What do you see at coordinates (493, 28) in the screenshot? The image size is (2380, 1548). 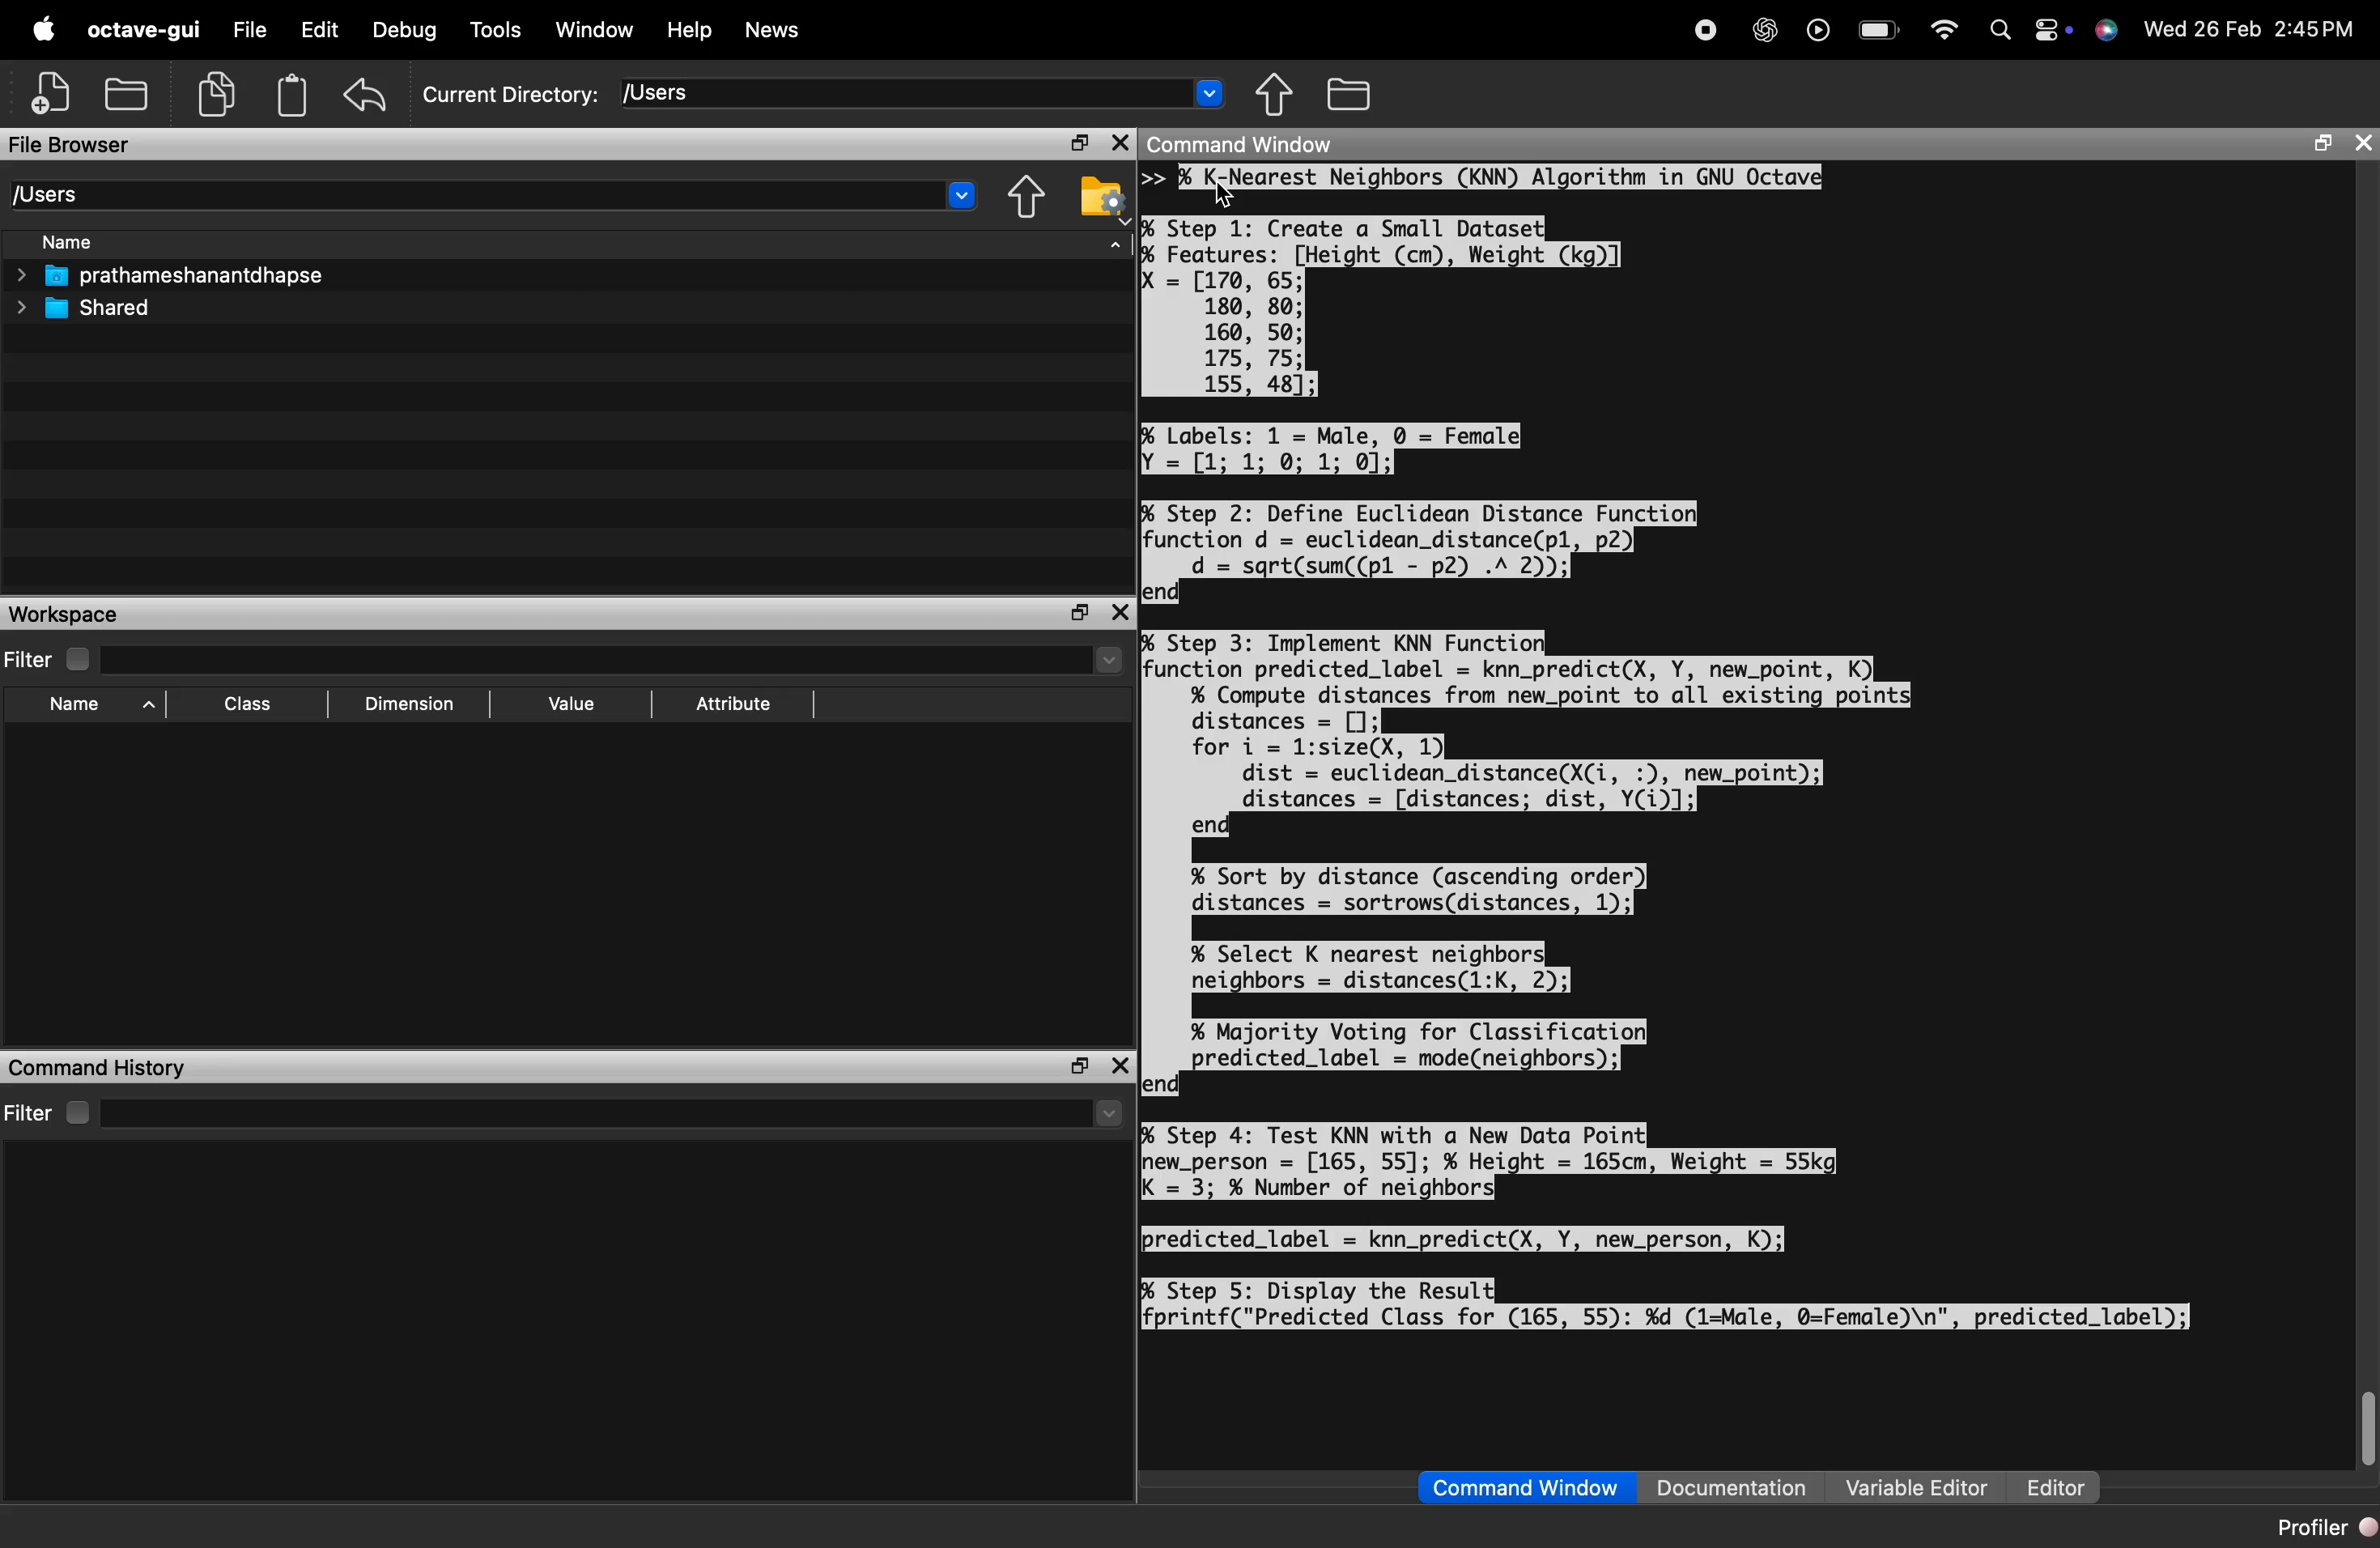 I see `Tools` at bounding box center [493, 28].